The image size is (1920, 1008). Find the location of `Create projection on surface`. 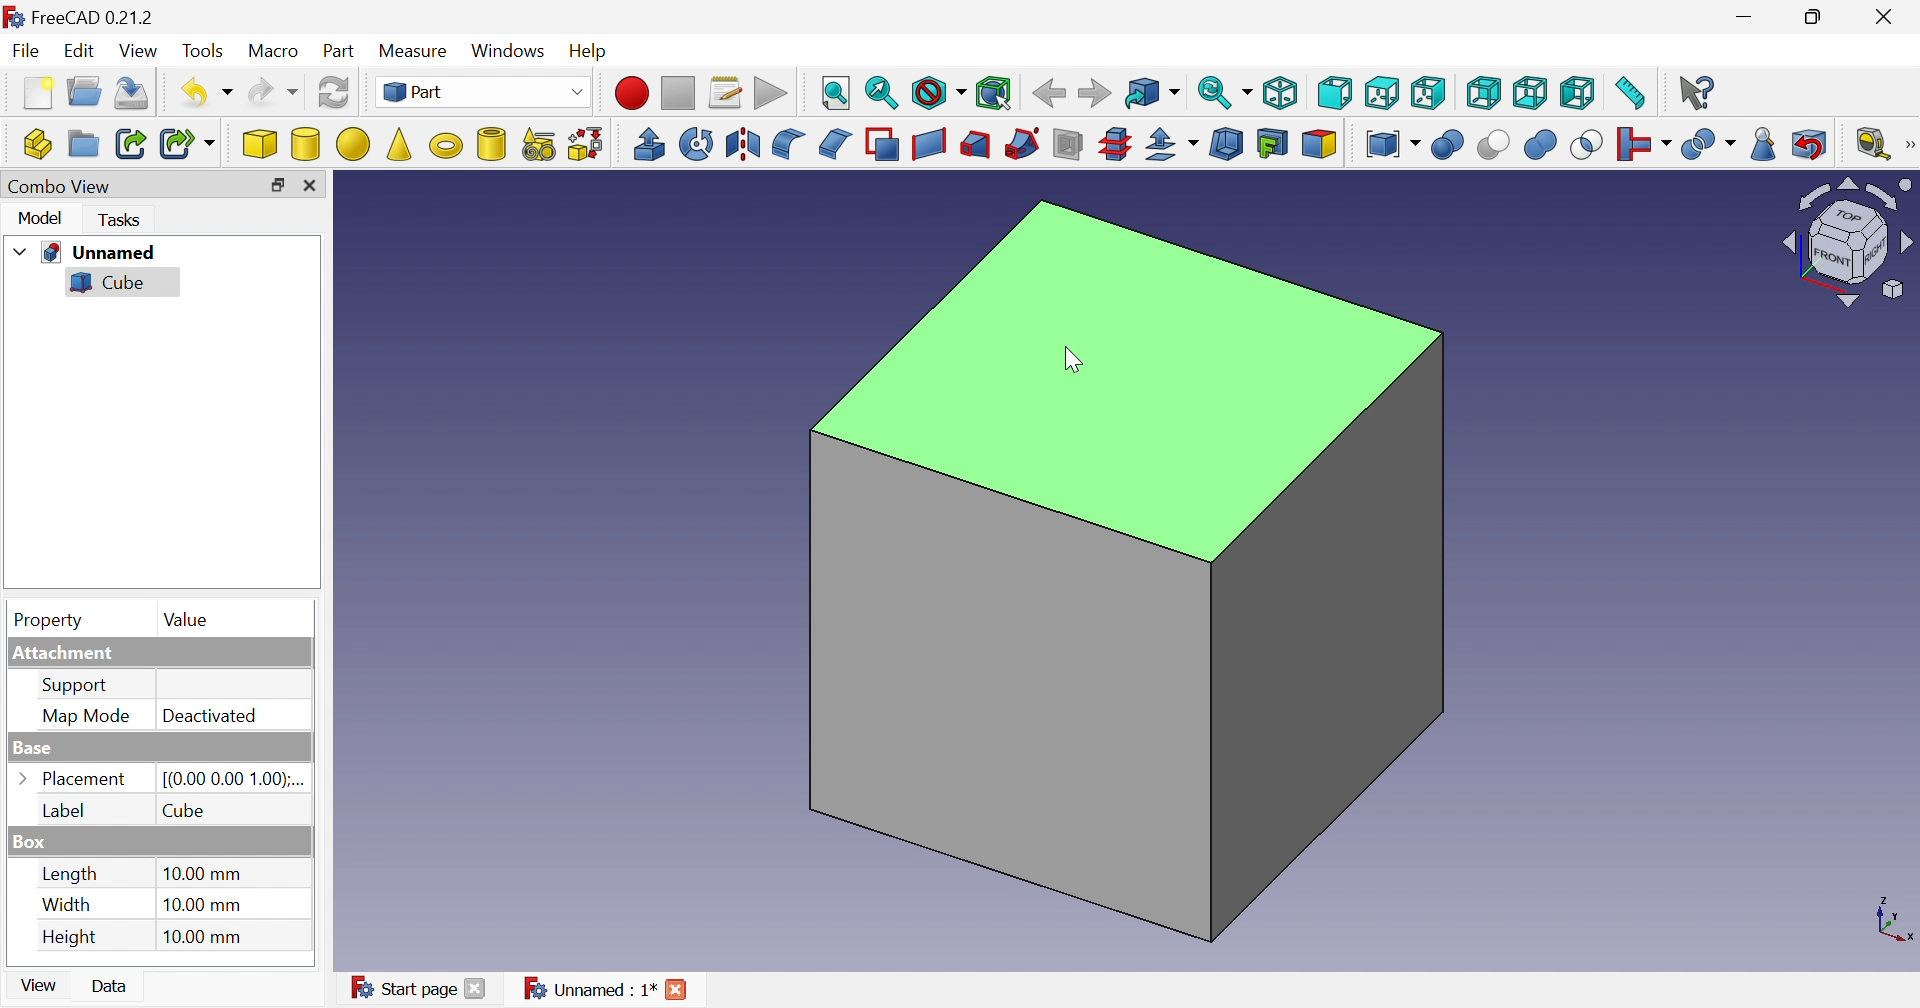

Create projection on surface is located at coordinates (1273, 143).